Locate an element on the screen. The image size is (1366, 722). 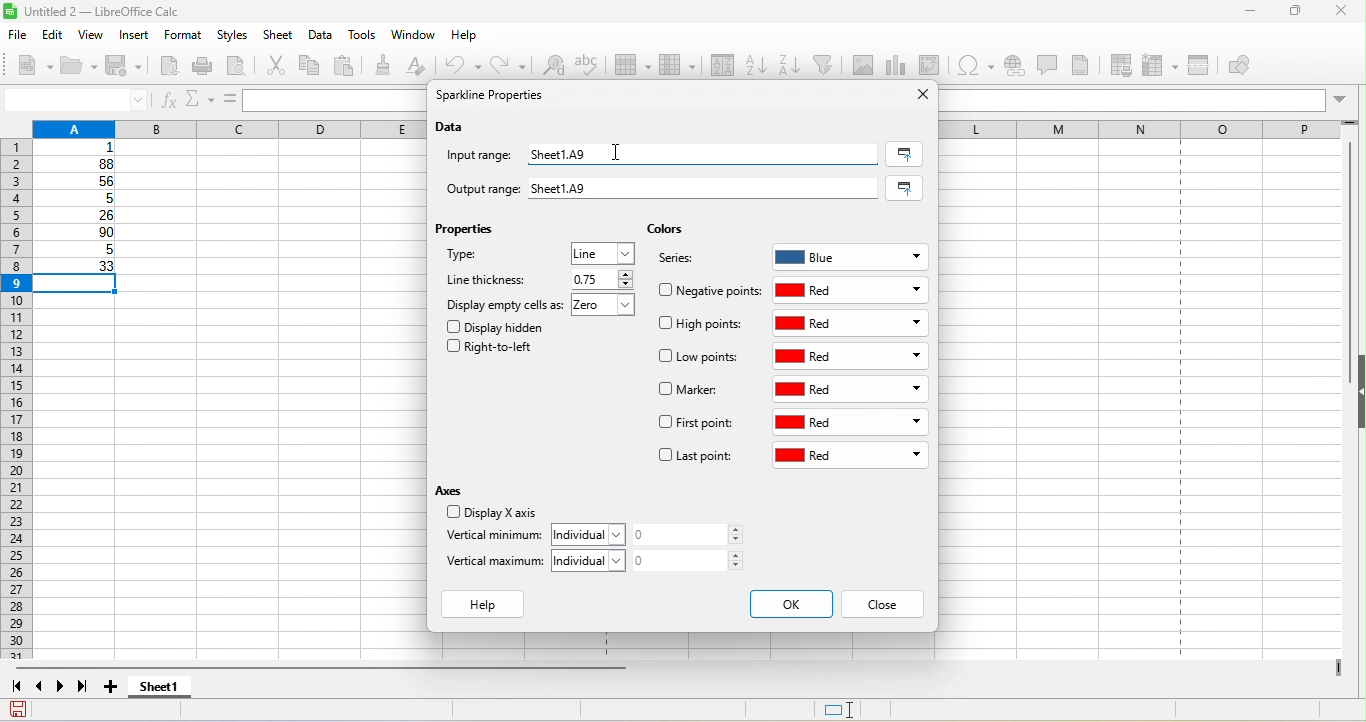
display x axis is located at coordinates (489, 514).